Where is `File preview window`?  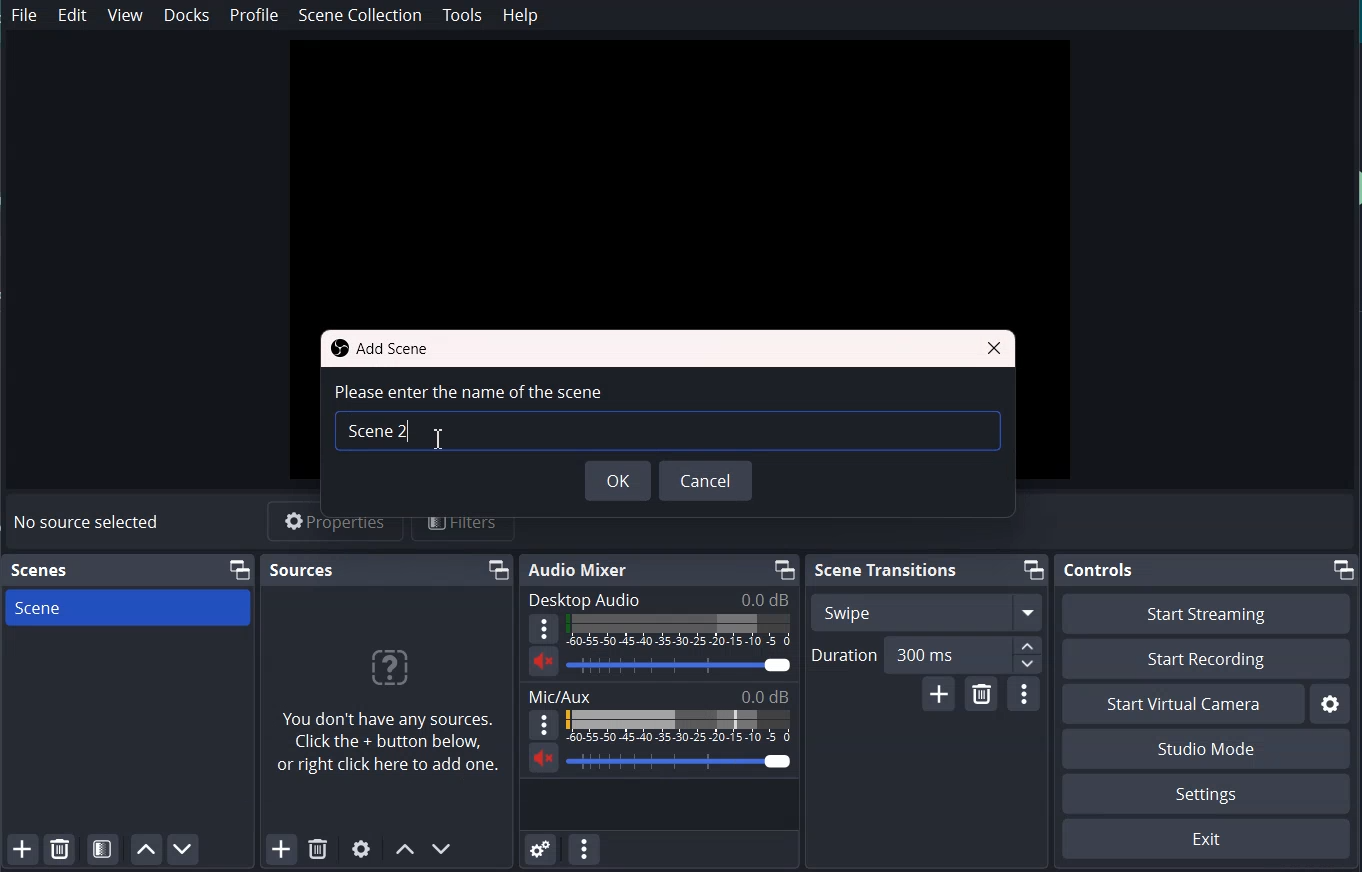
File preview window is located at coordinates (679, 174).